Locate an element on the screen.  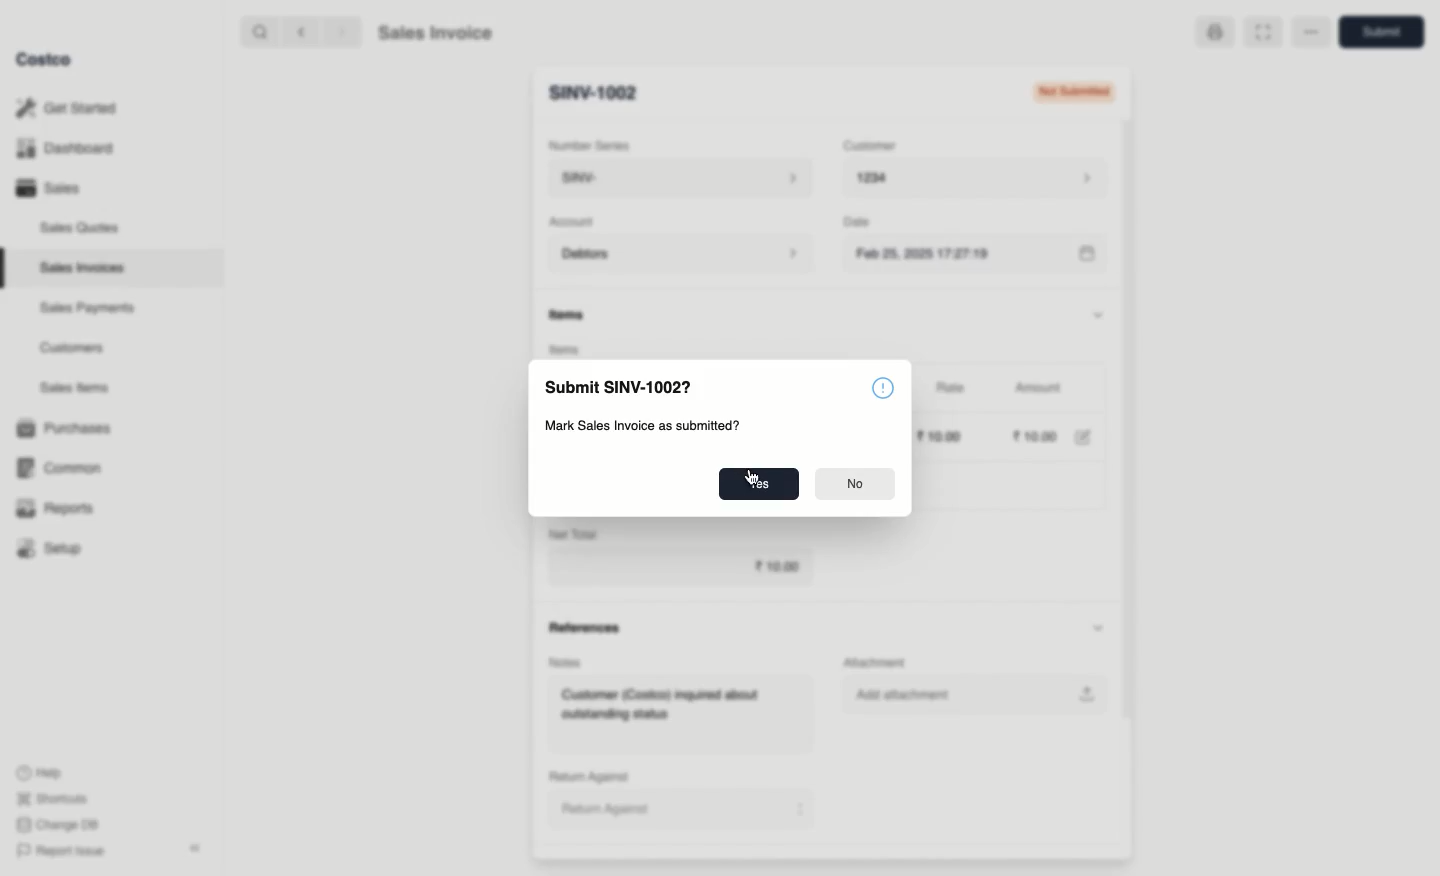
Mark Sales Invoice as submitted? is located at coordinates (647, 428).